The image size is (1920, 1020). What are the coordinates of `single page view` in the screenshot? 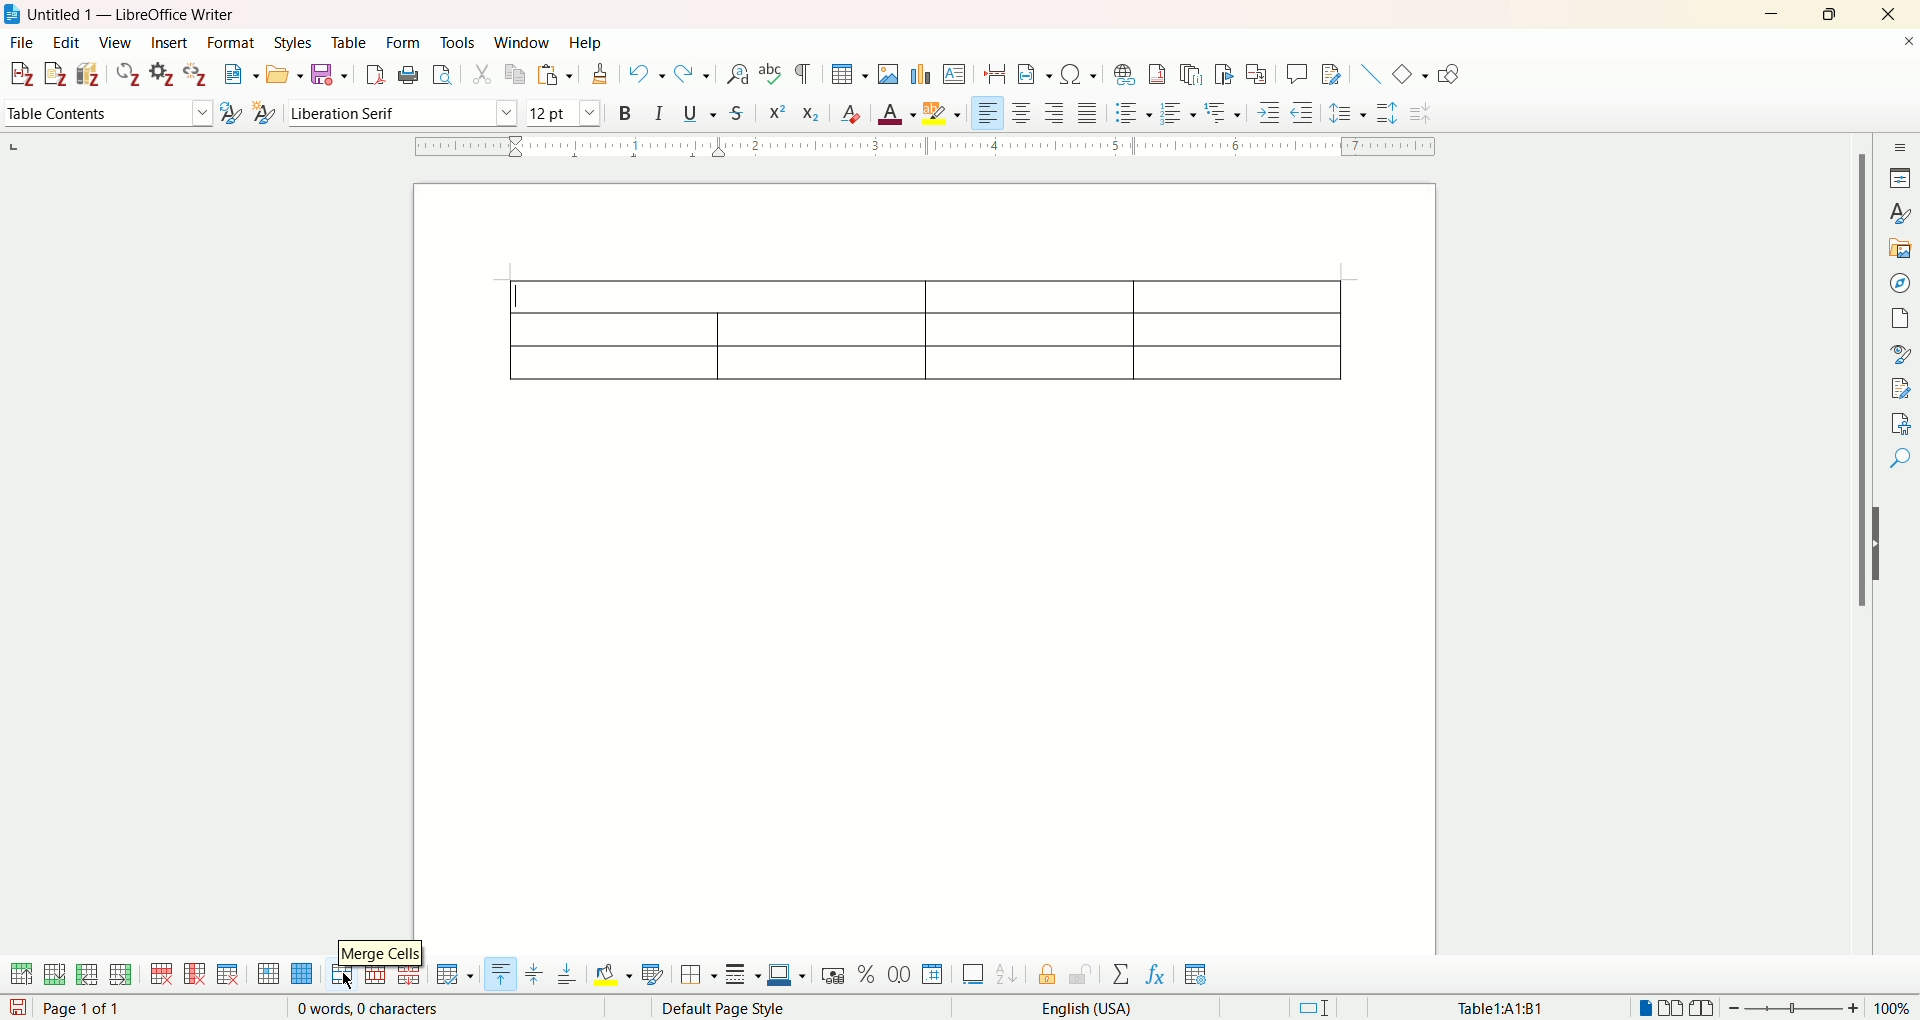 It's located at (1645, 1007).